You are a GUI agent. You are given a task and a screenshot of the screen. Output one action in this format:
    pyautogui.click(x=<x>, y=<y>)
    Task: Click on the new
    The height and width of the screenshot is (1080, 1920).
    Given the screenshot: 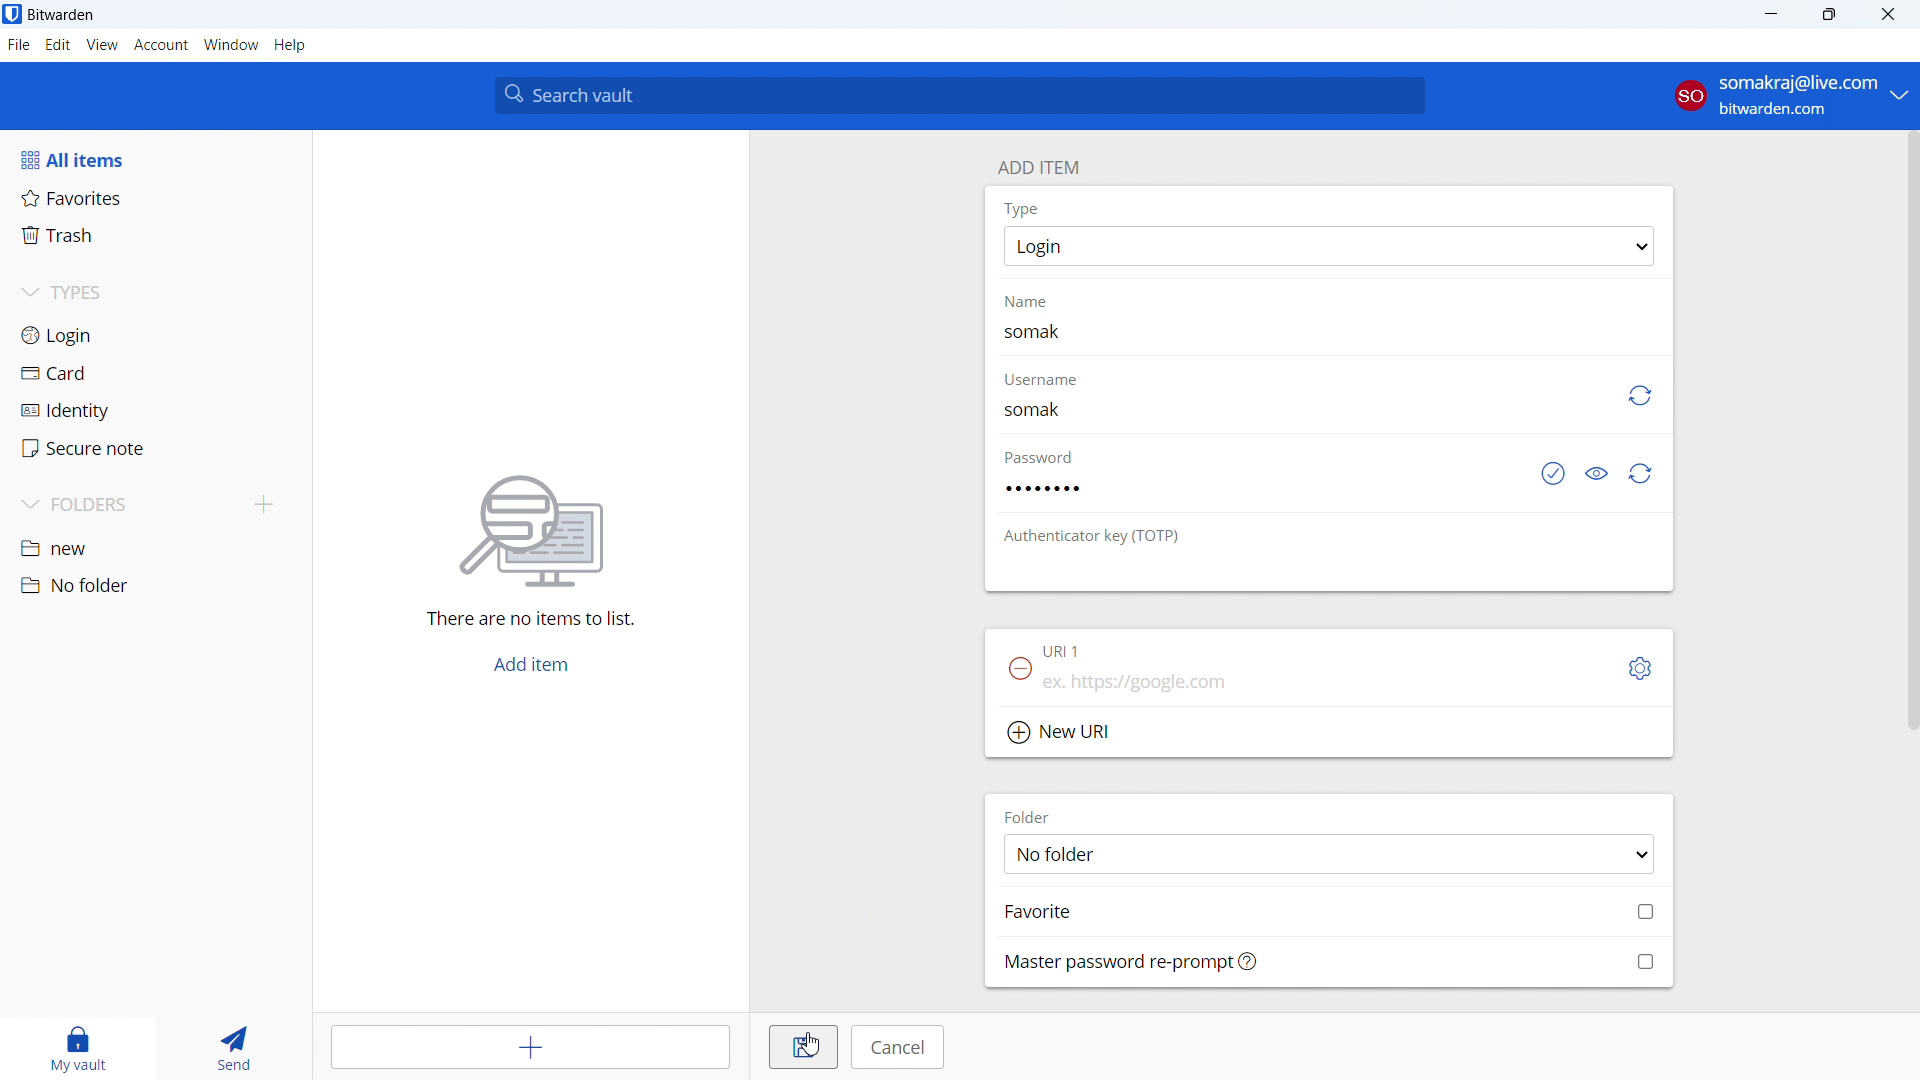 What is the action you would take?
    pyautogui.click(x=155, y=550)
    